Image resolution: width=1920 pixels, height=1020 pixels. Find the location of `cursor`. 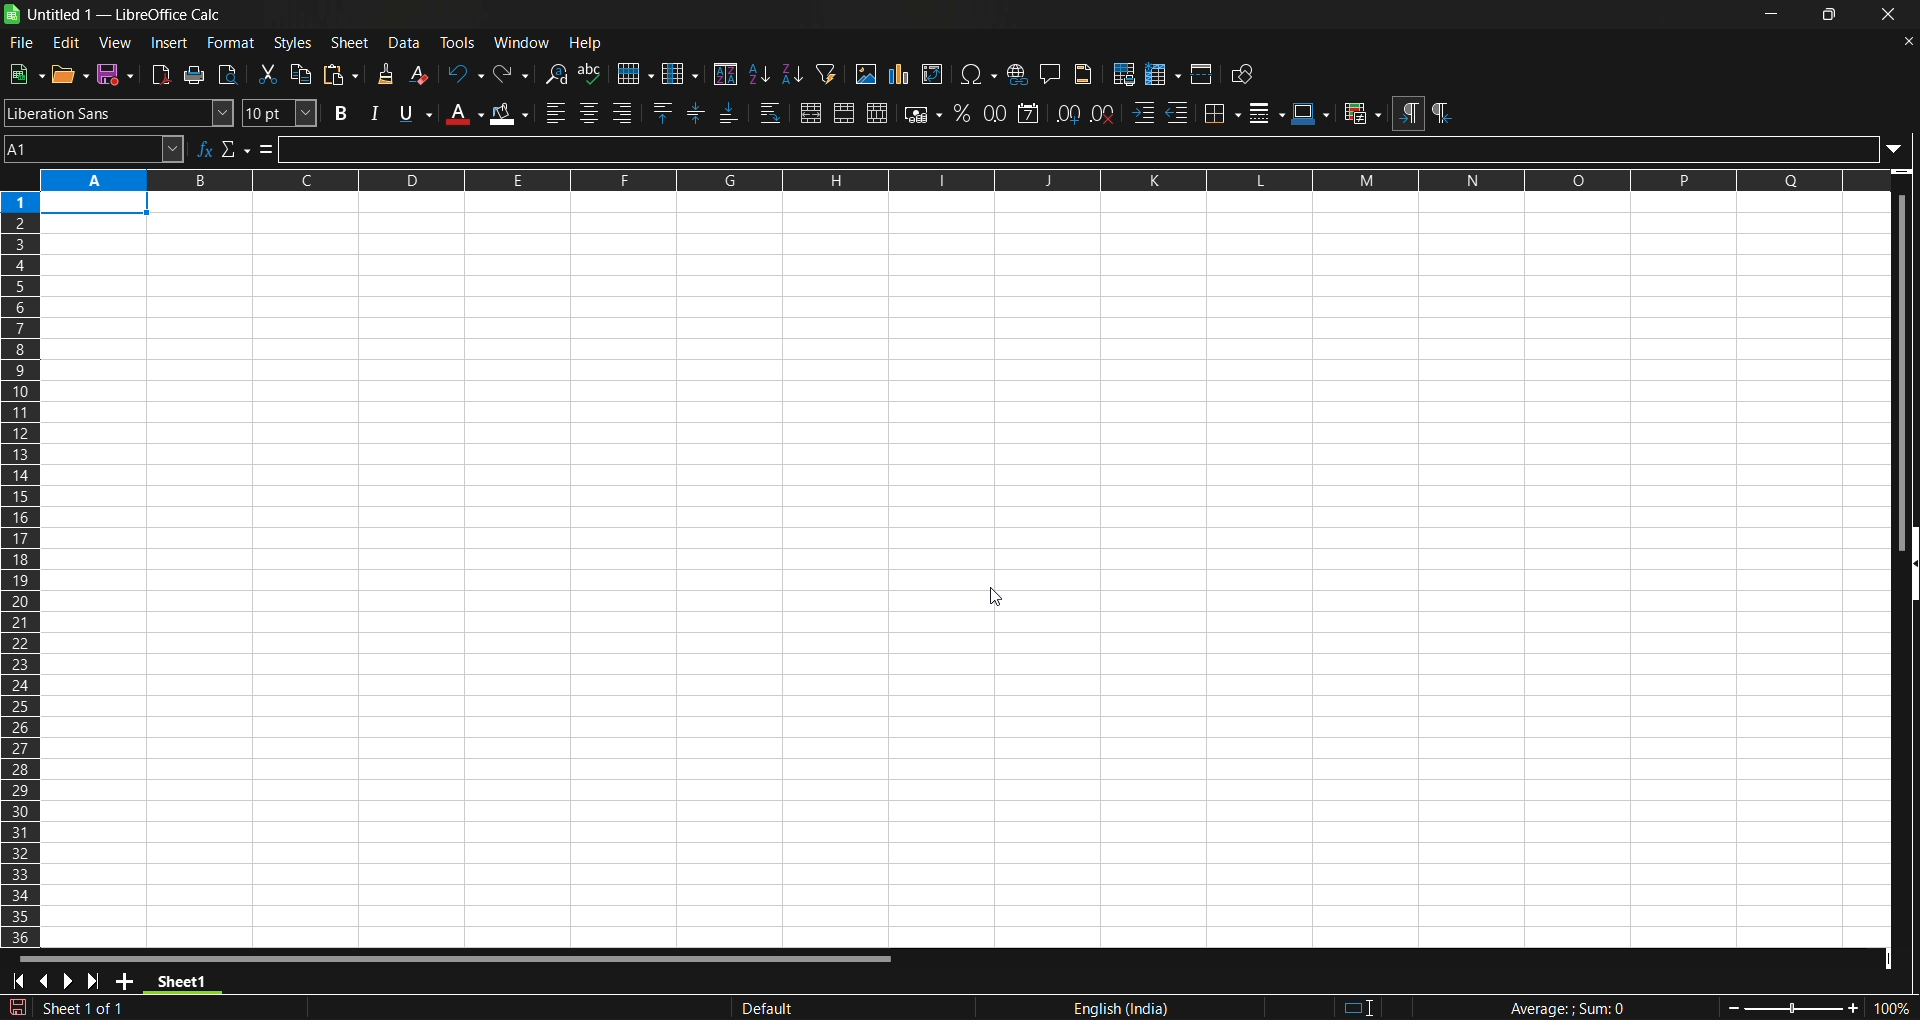

cursor is located at coordinates (994, 595).